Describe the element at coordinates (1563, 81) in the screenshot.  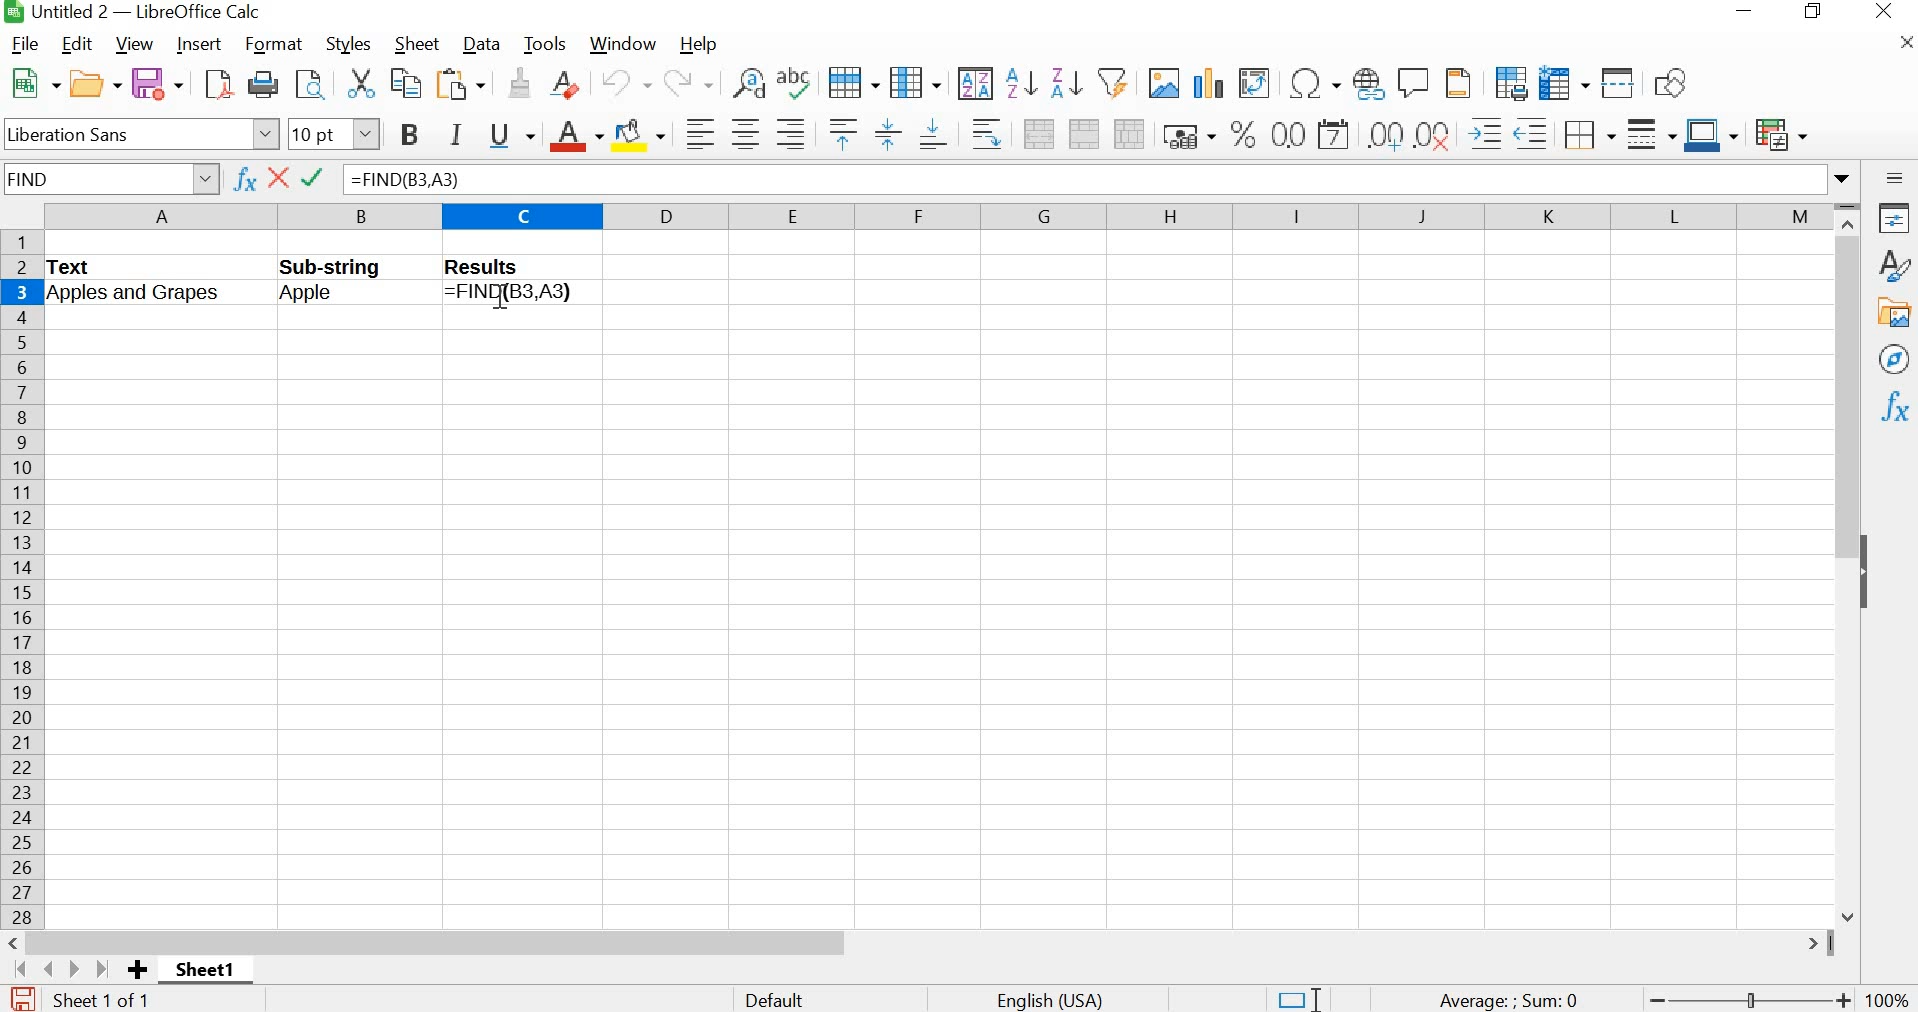
I see `freeze rows and columns` at that location.